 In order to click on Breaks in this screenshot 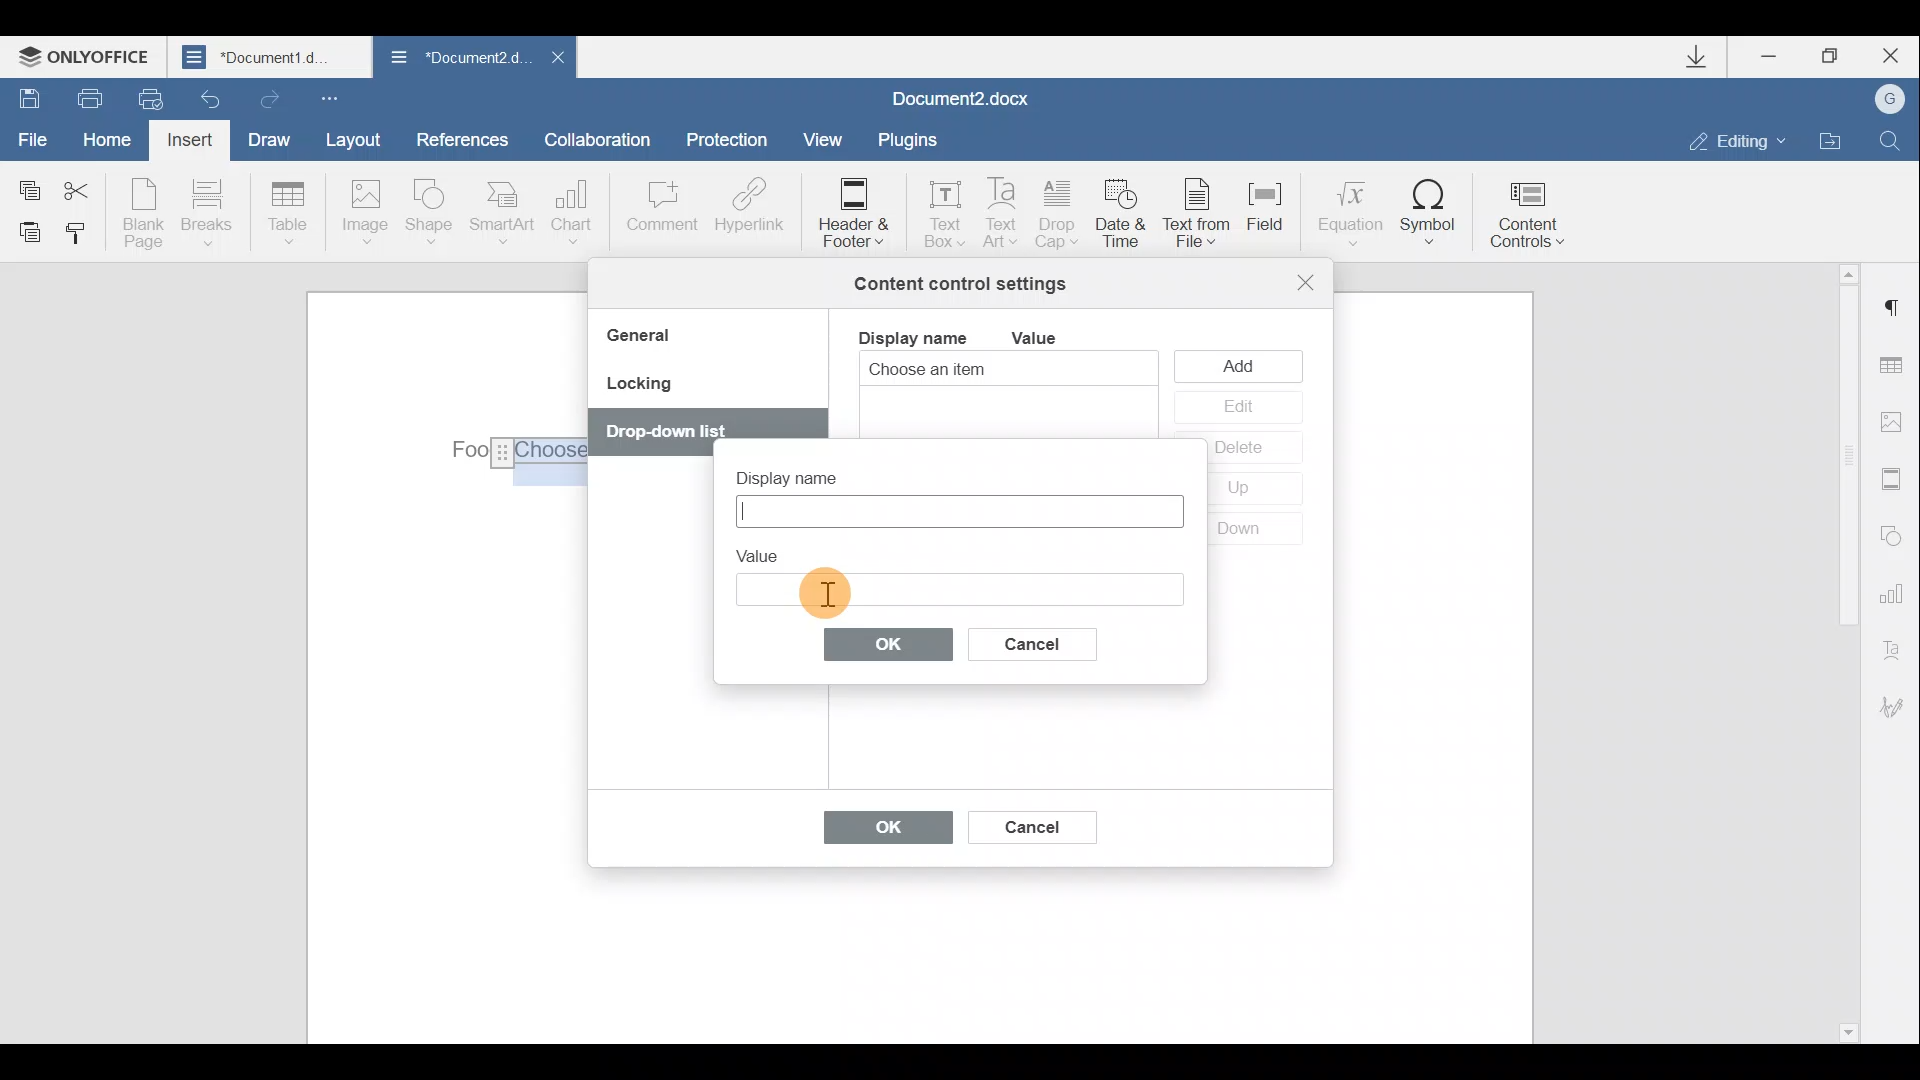, I will do `click(205, 218)`.